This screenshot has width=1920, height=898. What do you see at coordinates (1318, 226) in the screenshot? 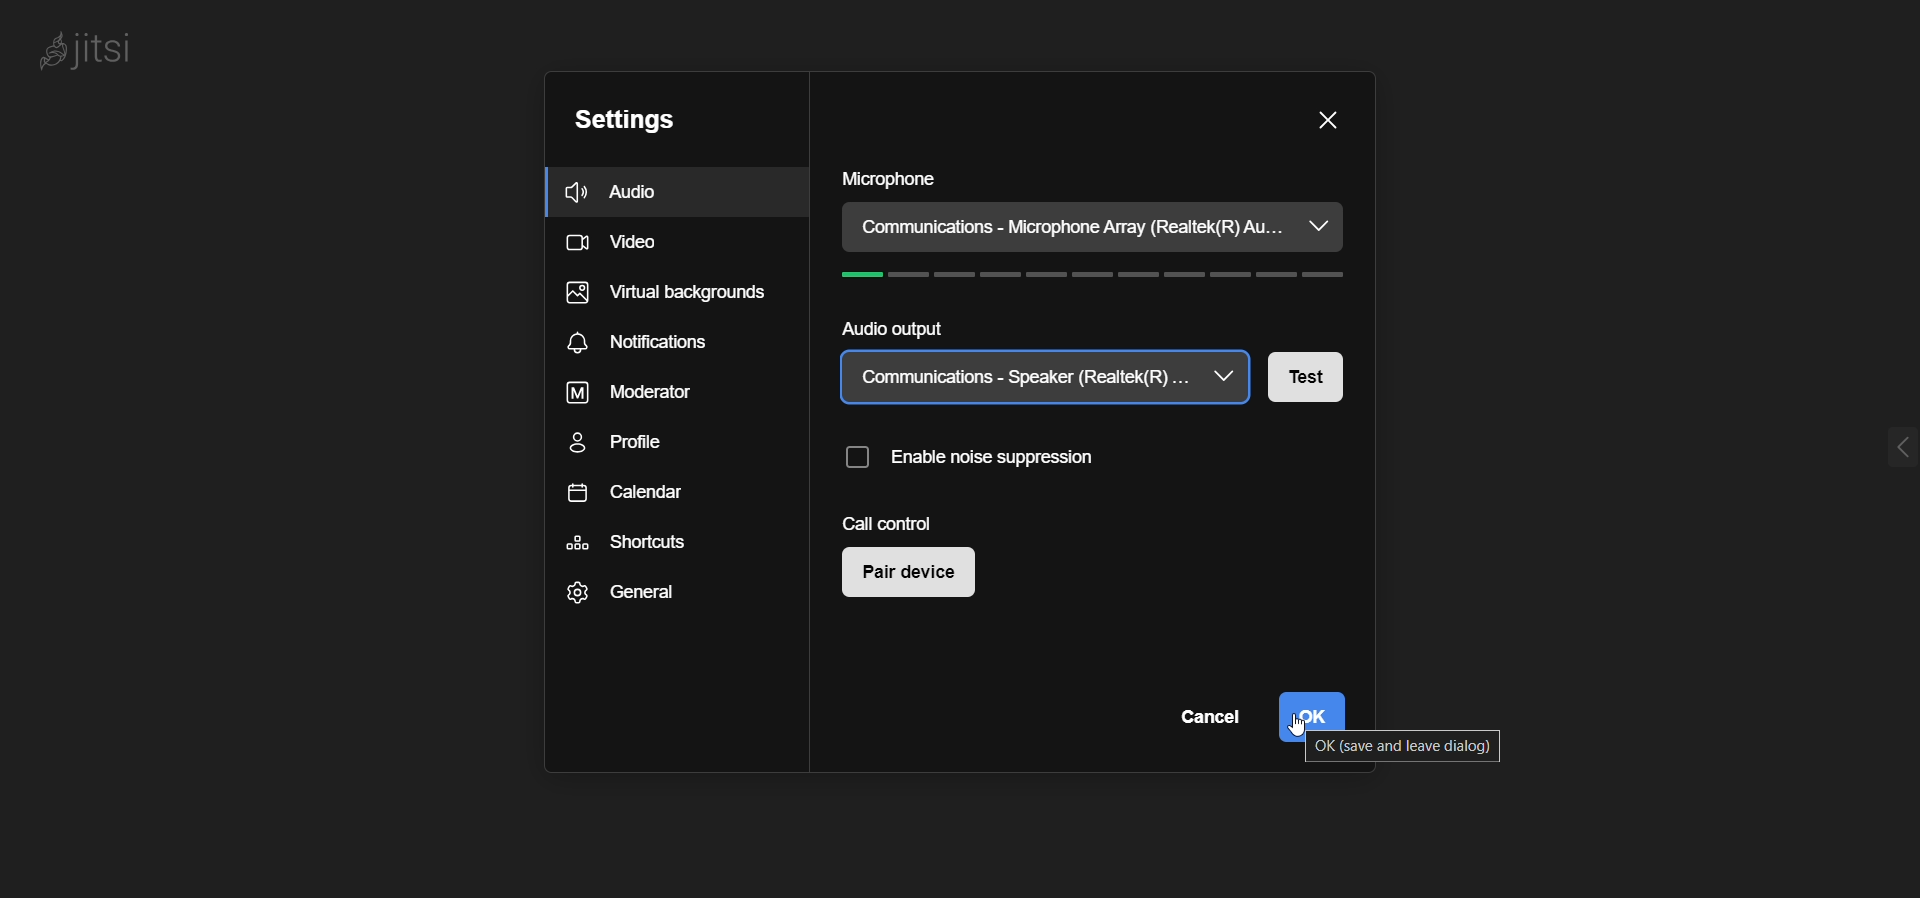
I see `microphone dropdown` at bounding box center [1318, 226].